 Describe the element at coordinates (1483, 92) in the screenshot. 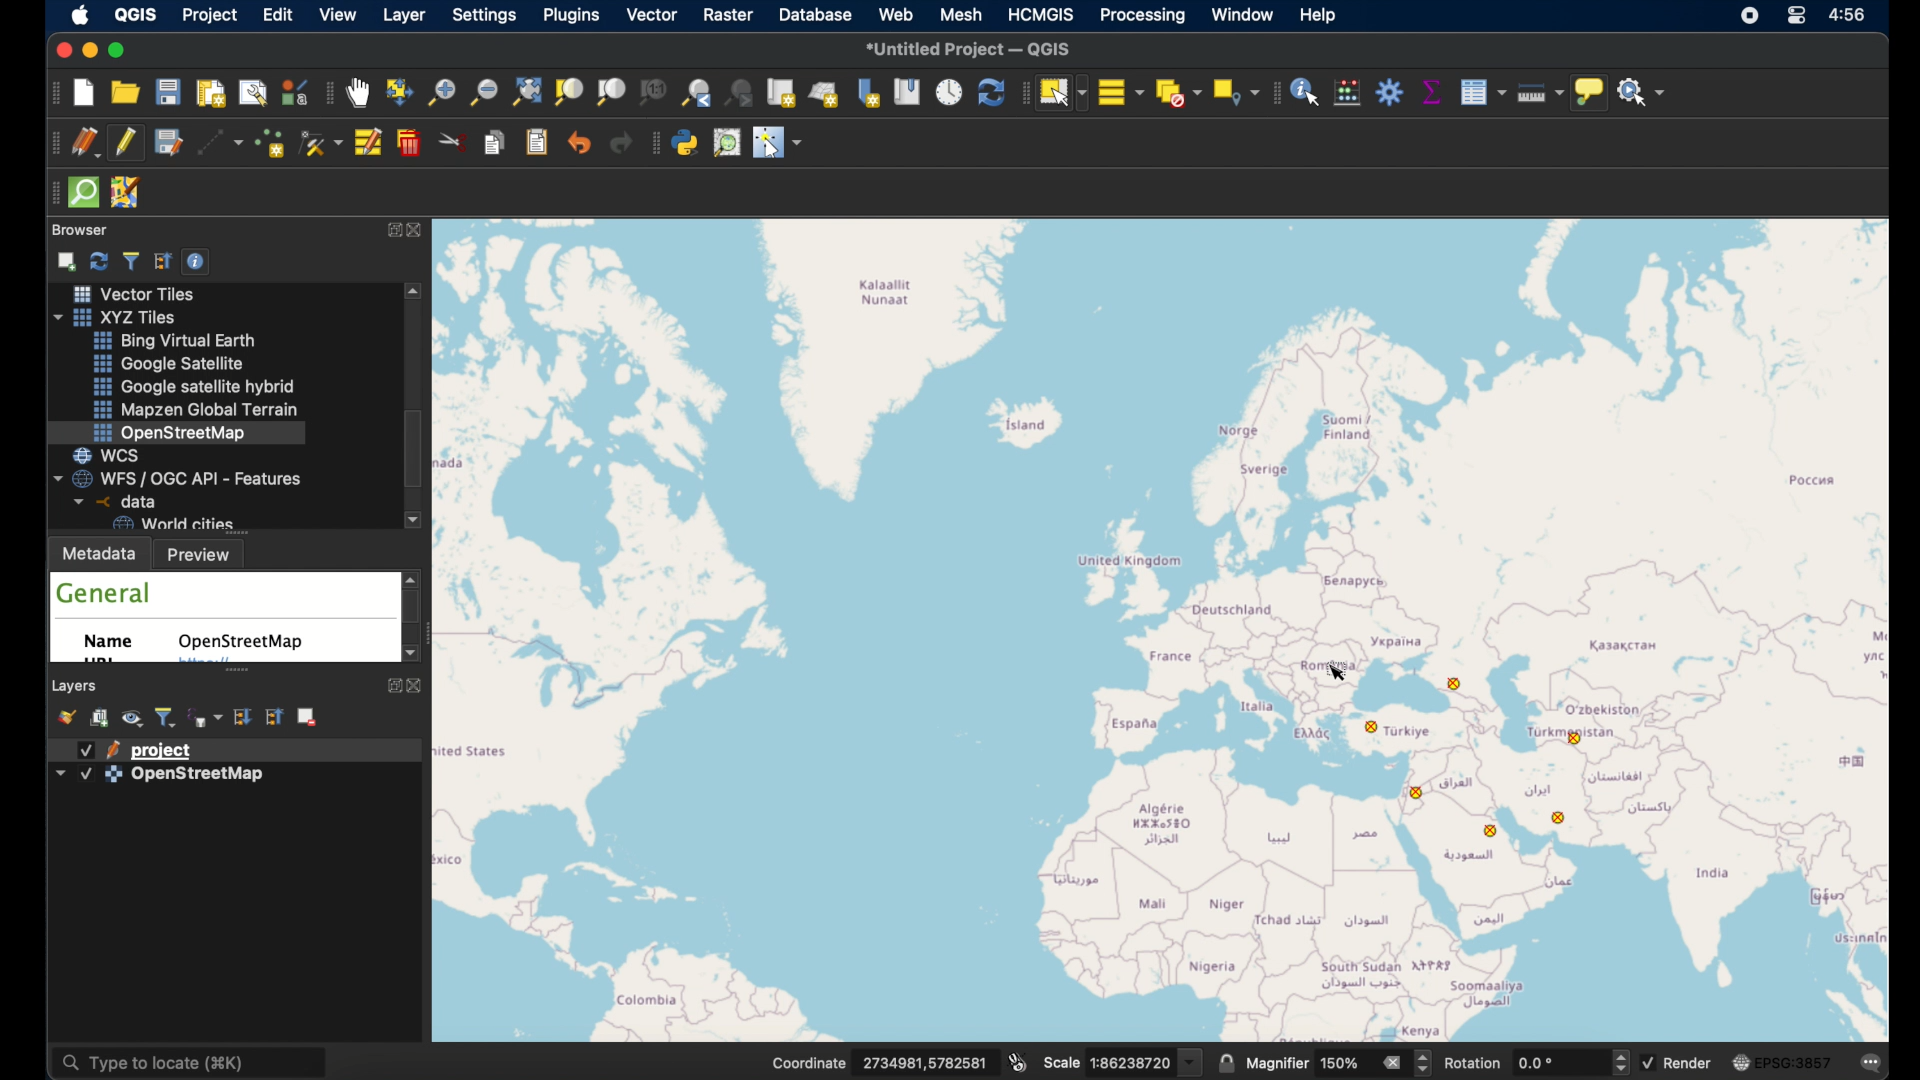

I see `show attribute table` at that location.